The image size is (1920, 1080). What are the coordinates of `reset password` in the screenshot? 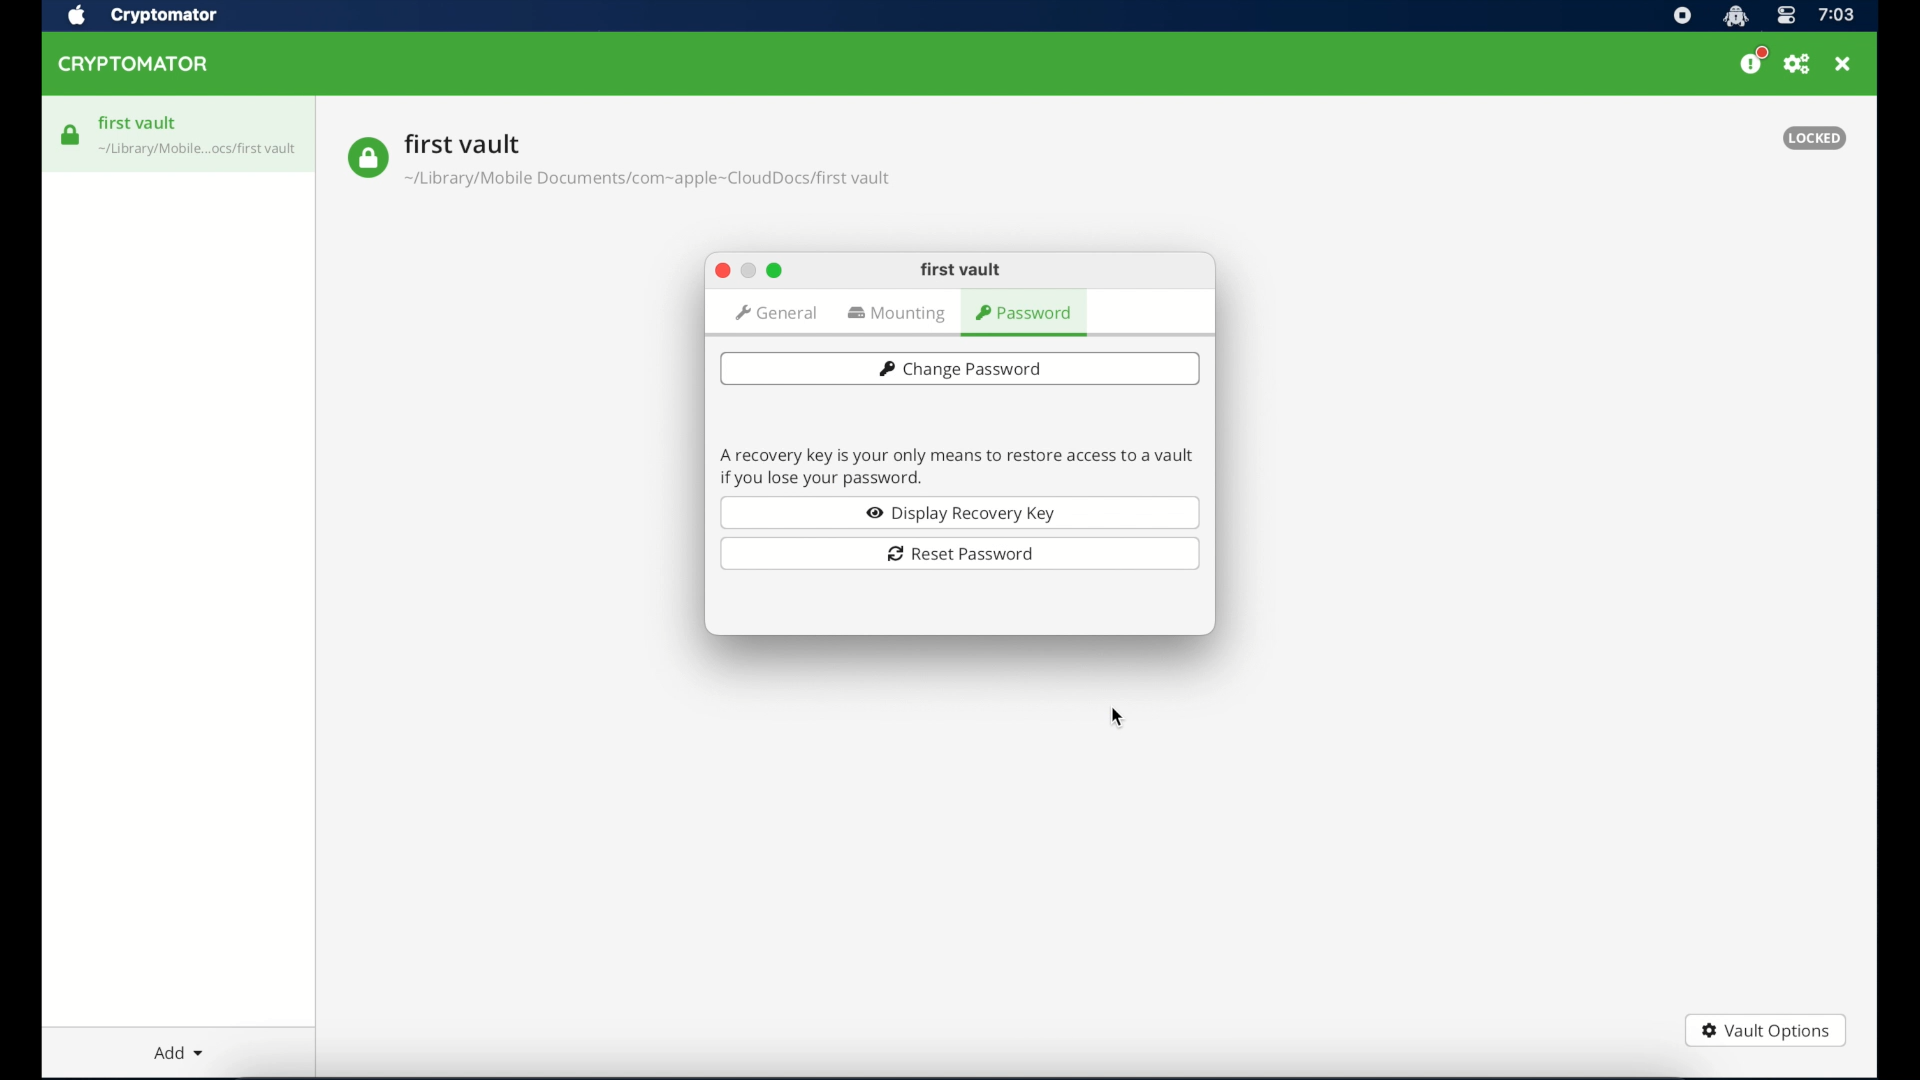 It's located at (960, 554).